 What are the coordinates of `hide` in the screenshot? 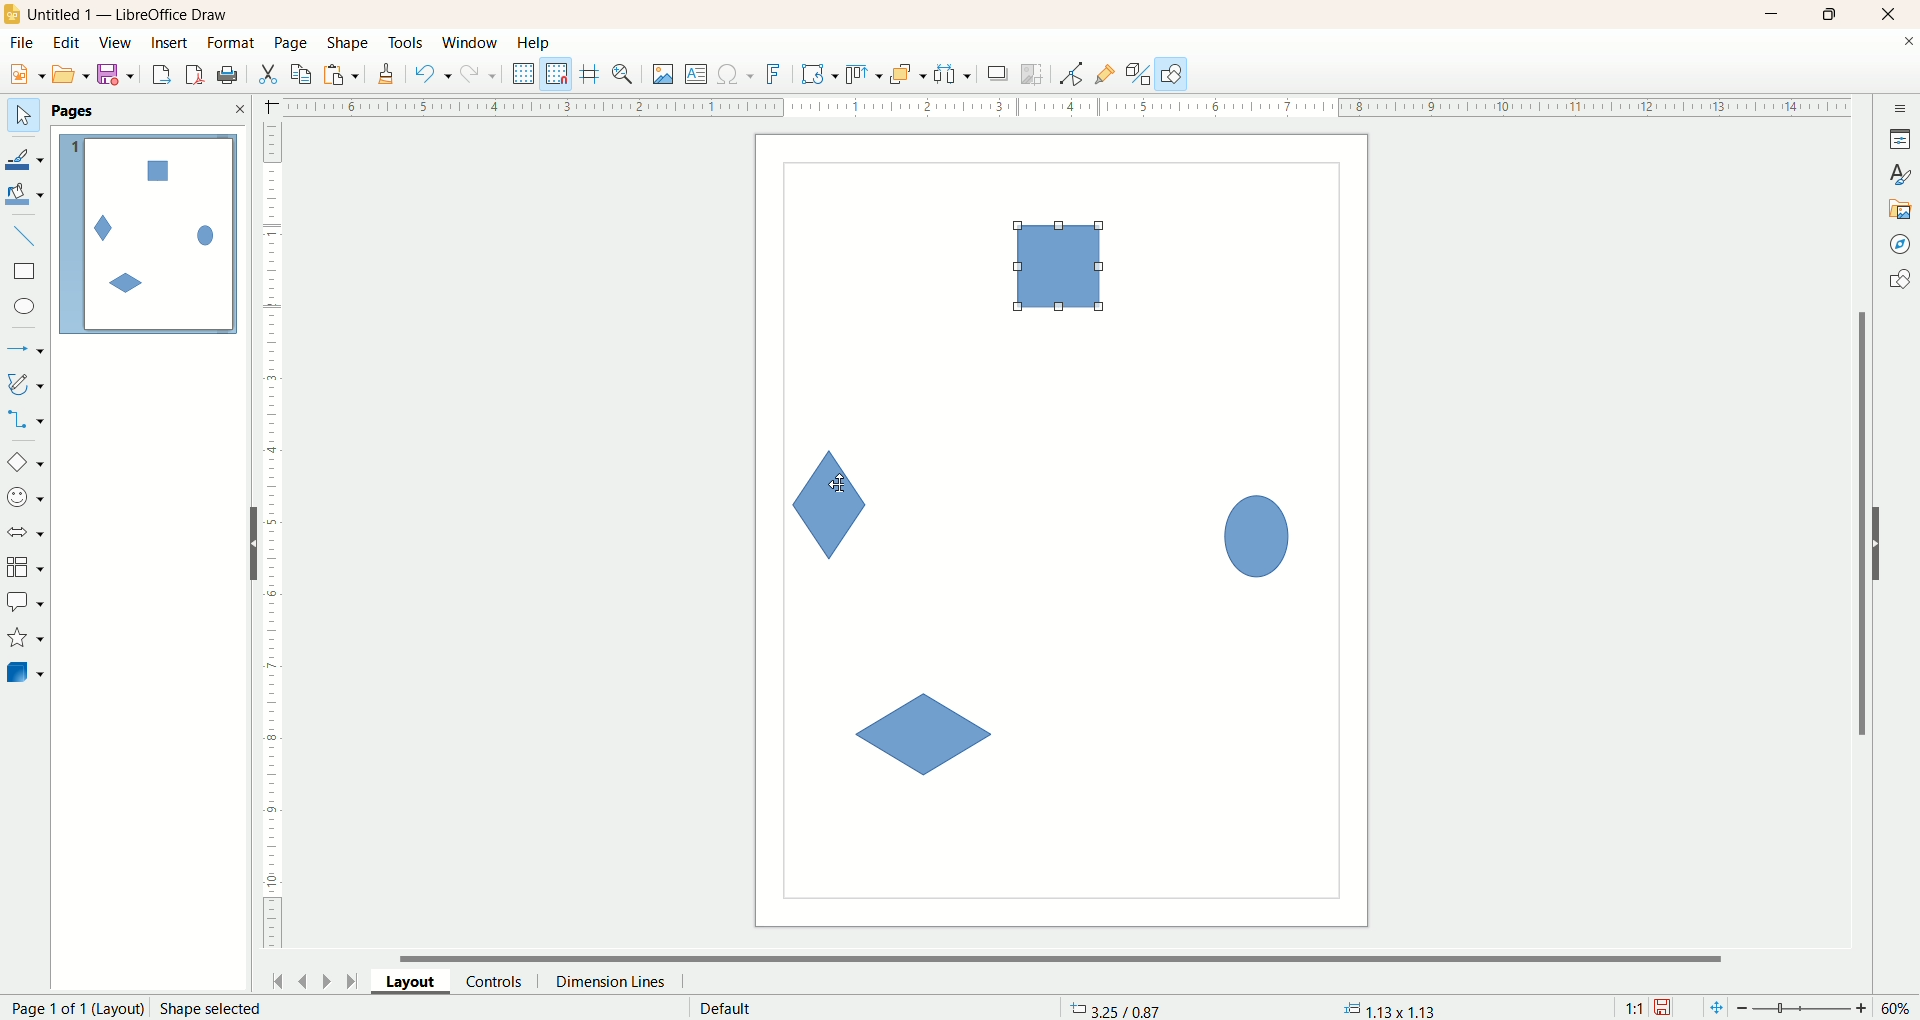 It's located at (245, 548).